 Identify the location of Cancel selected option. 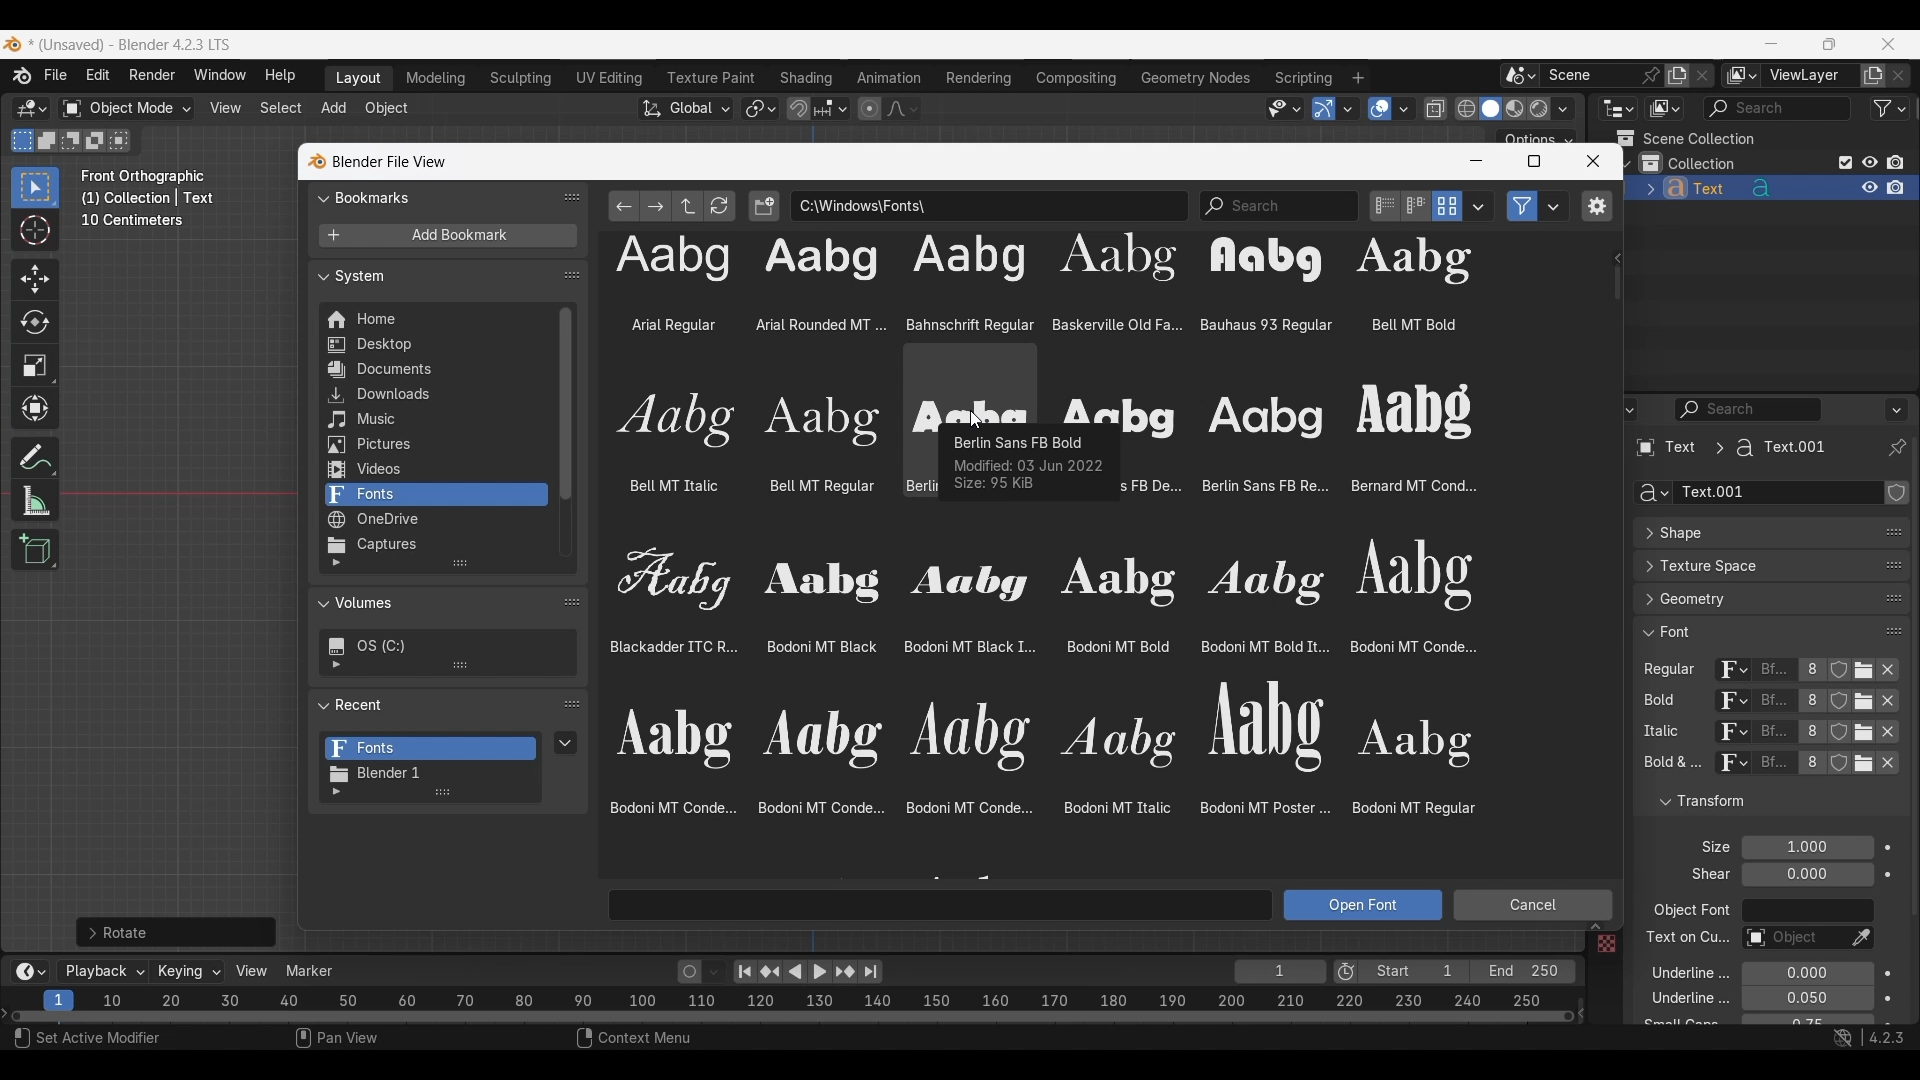
(1532, 905).